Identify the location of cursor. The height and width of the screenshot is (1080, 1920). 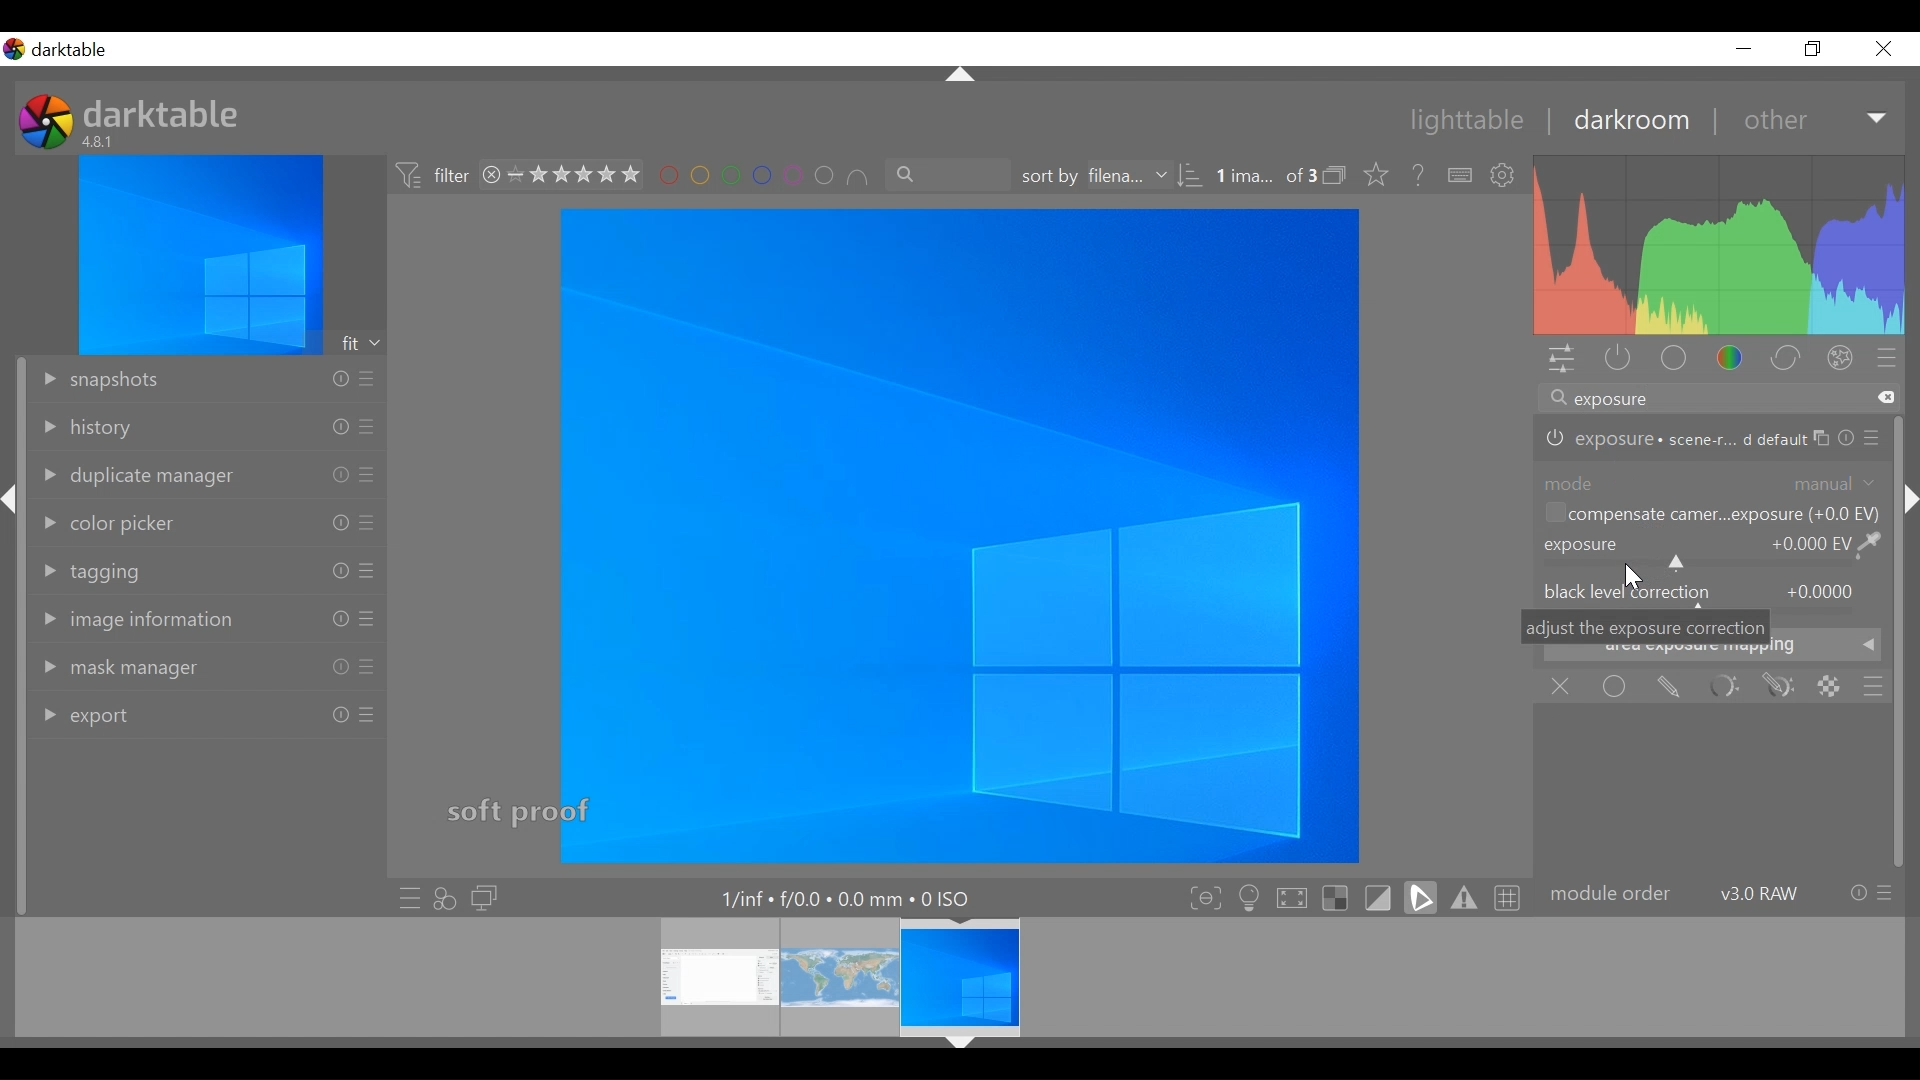
(1636, 577).